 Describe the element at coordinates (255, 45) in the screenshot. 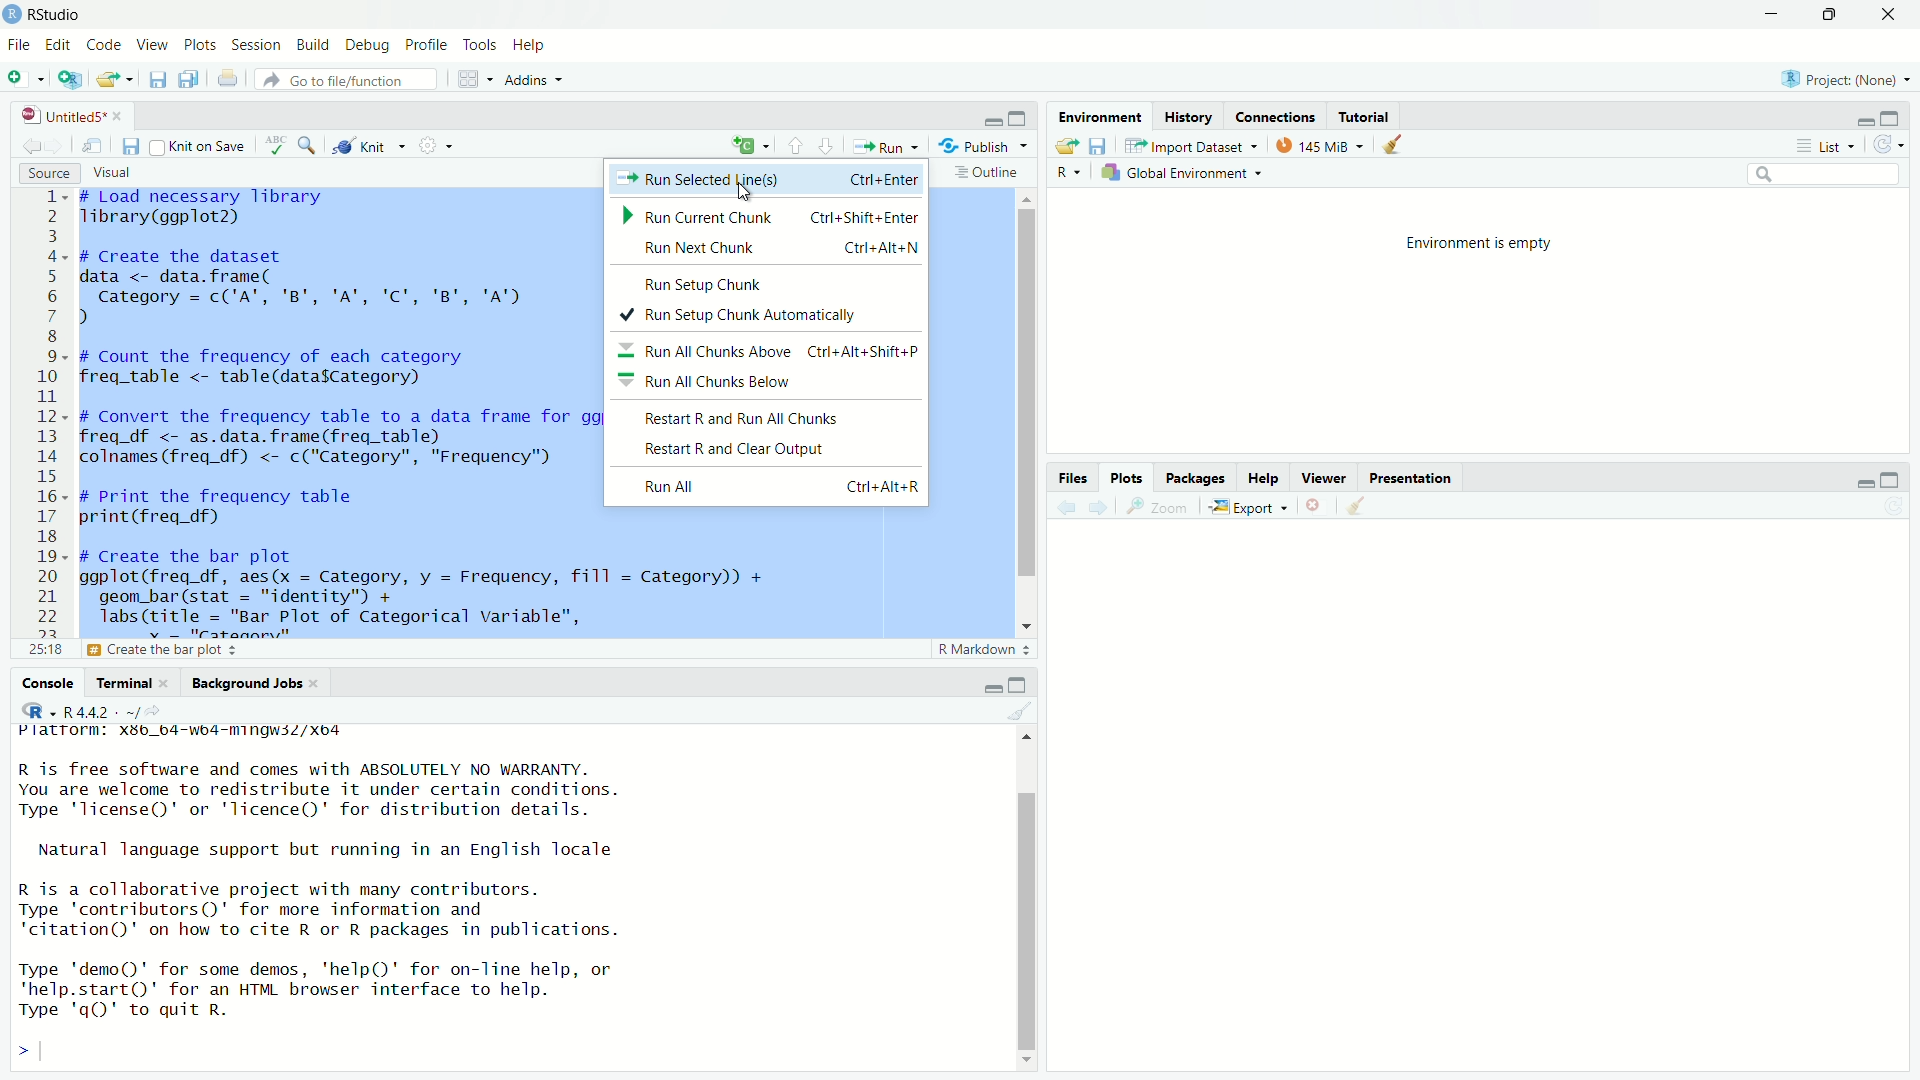

I see `sessions` at that location.